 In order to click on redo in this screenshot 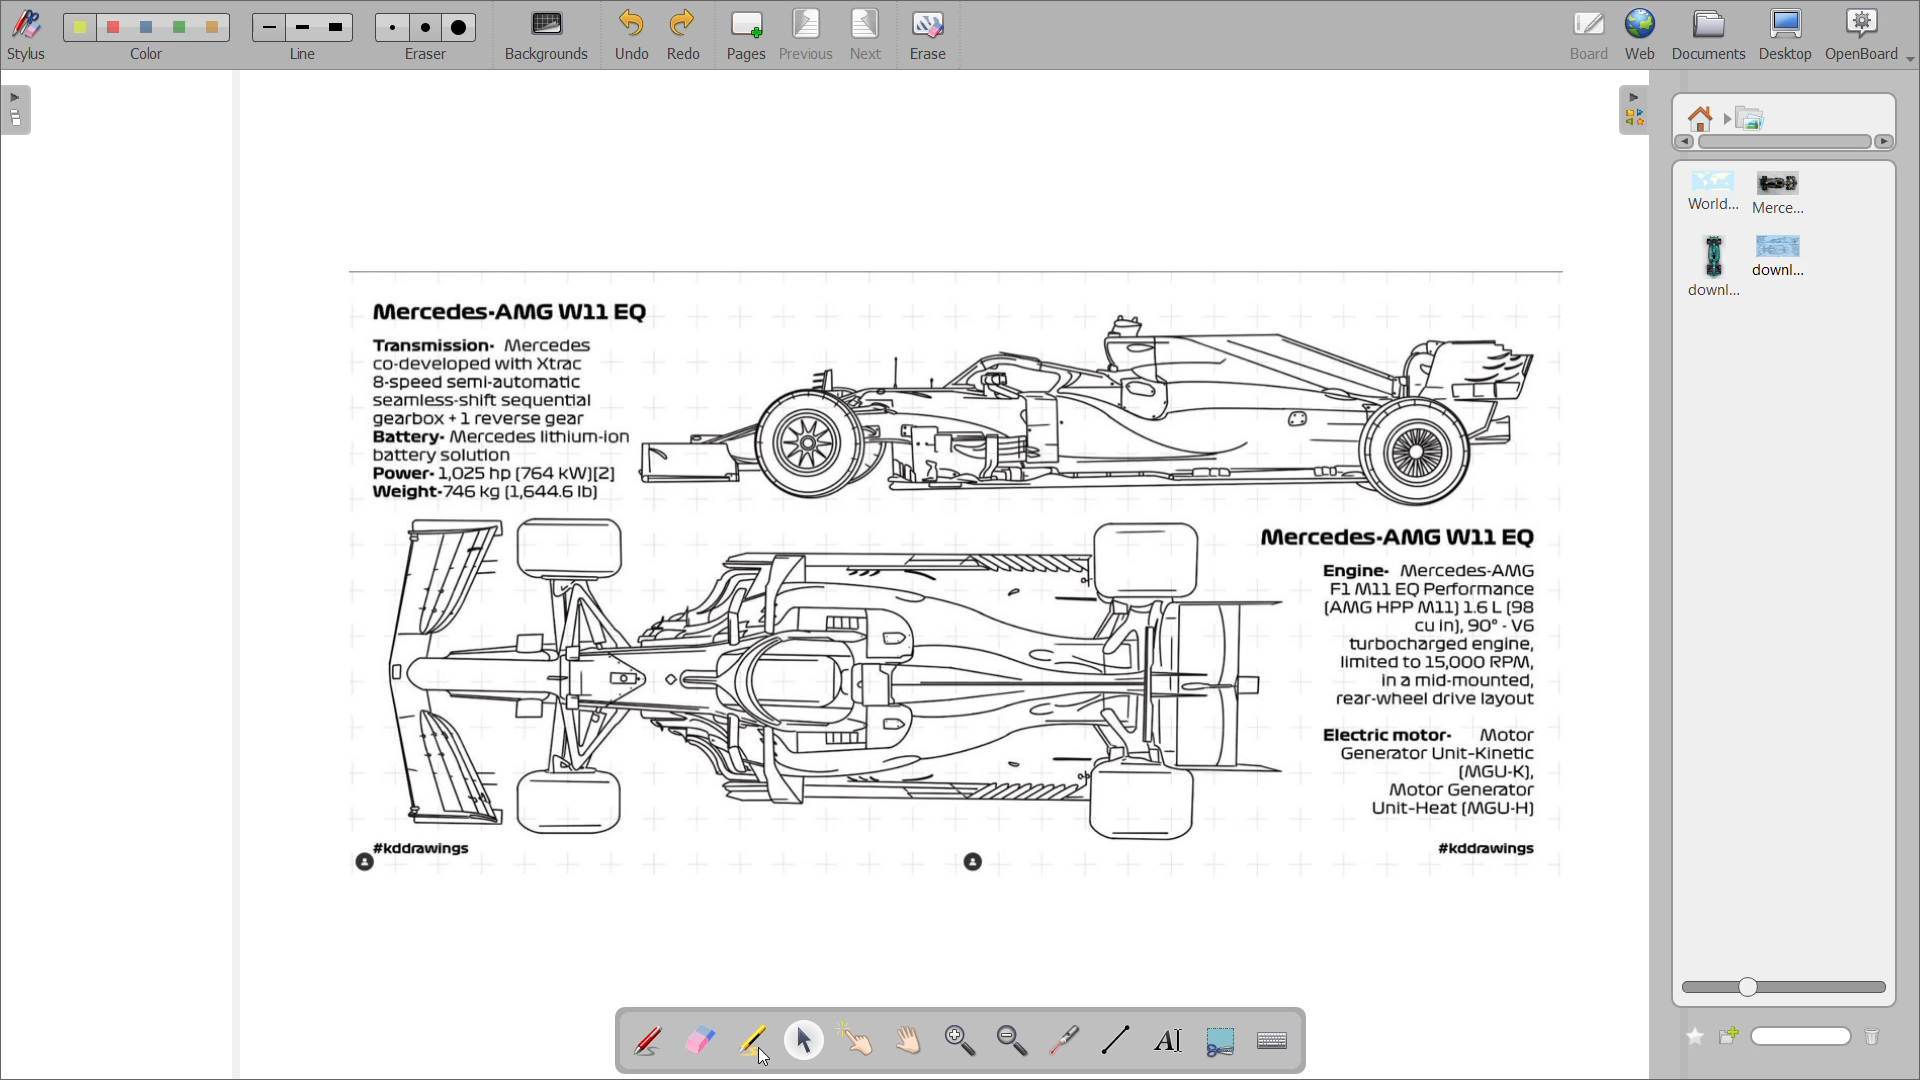, I will do `click(688, 35)`.